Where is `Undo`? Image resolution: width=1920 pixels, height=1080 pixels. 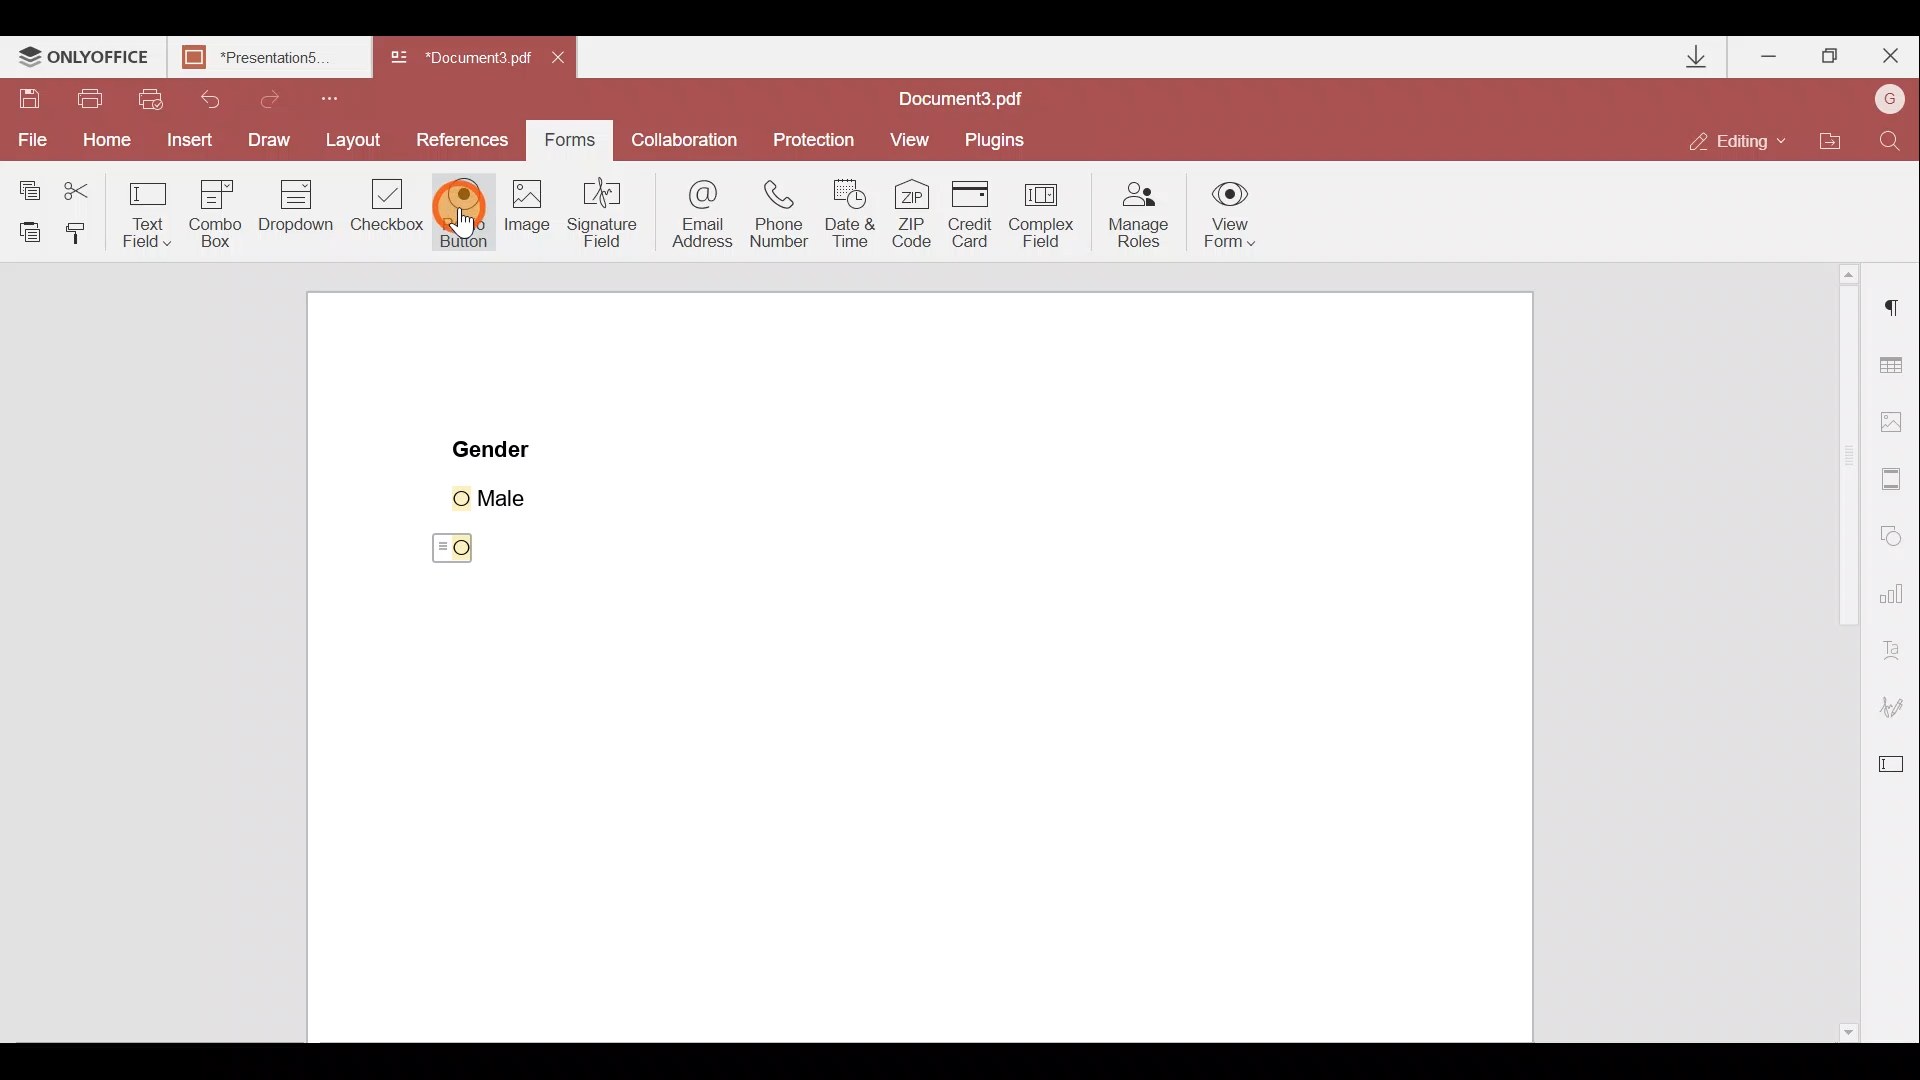 Undo is located at coordinates (220, 97).